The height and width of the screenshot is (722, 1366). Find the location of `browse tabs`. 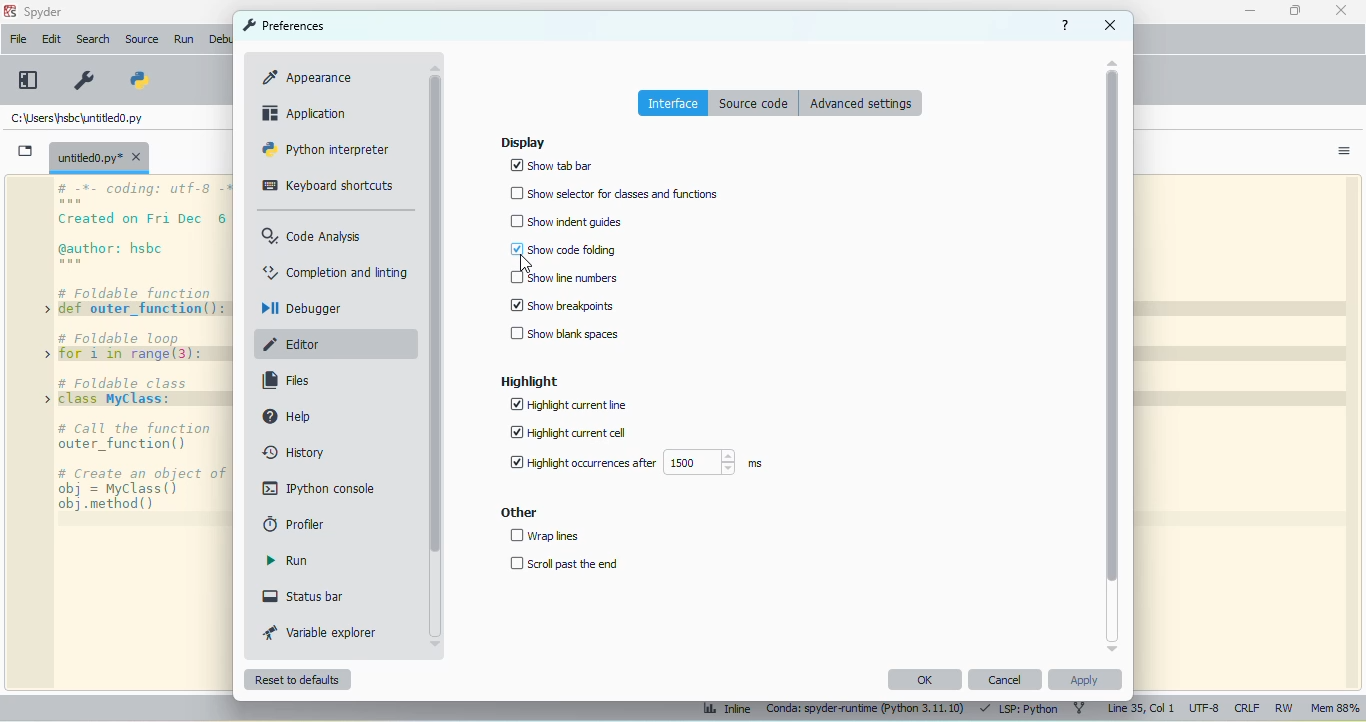

browse tabs is located at coordinates (26, 151).